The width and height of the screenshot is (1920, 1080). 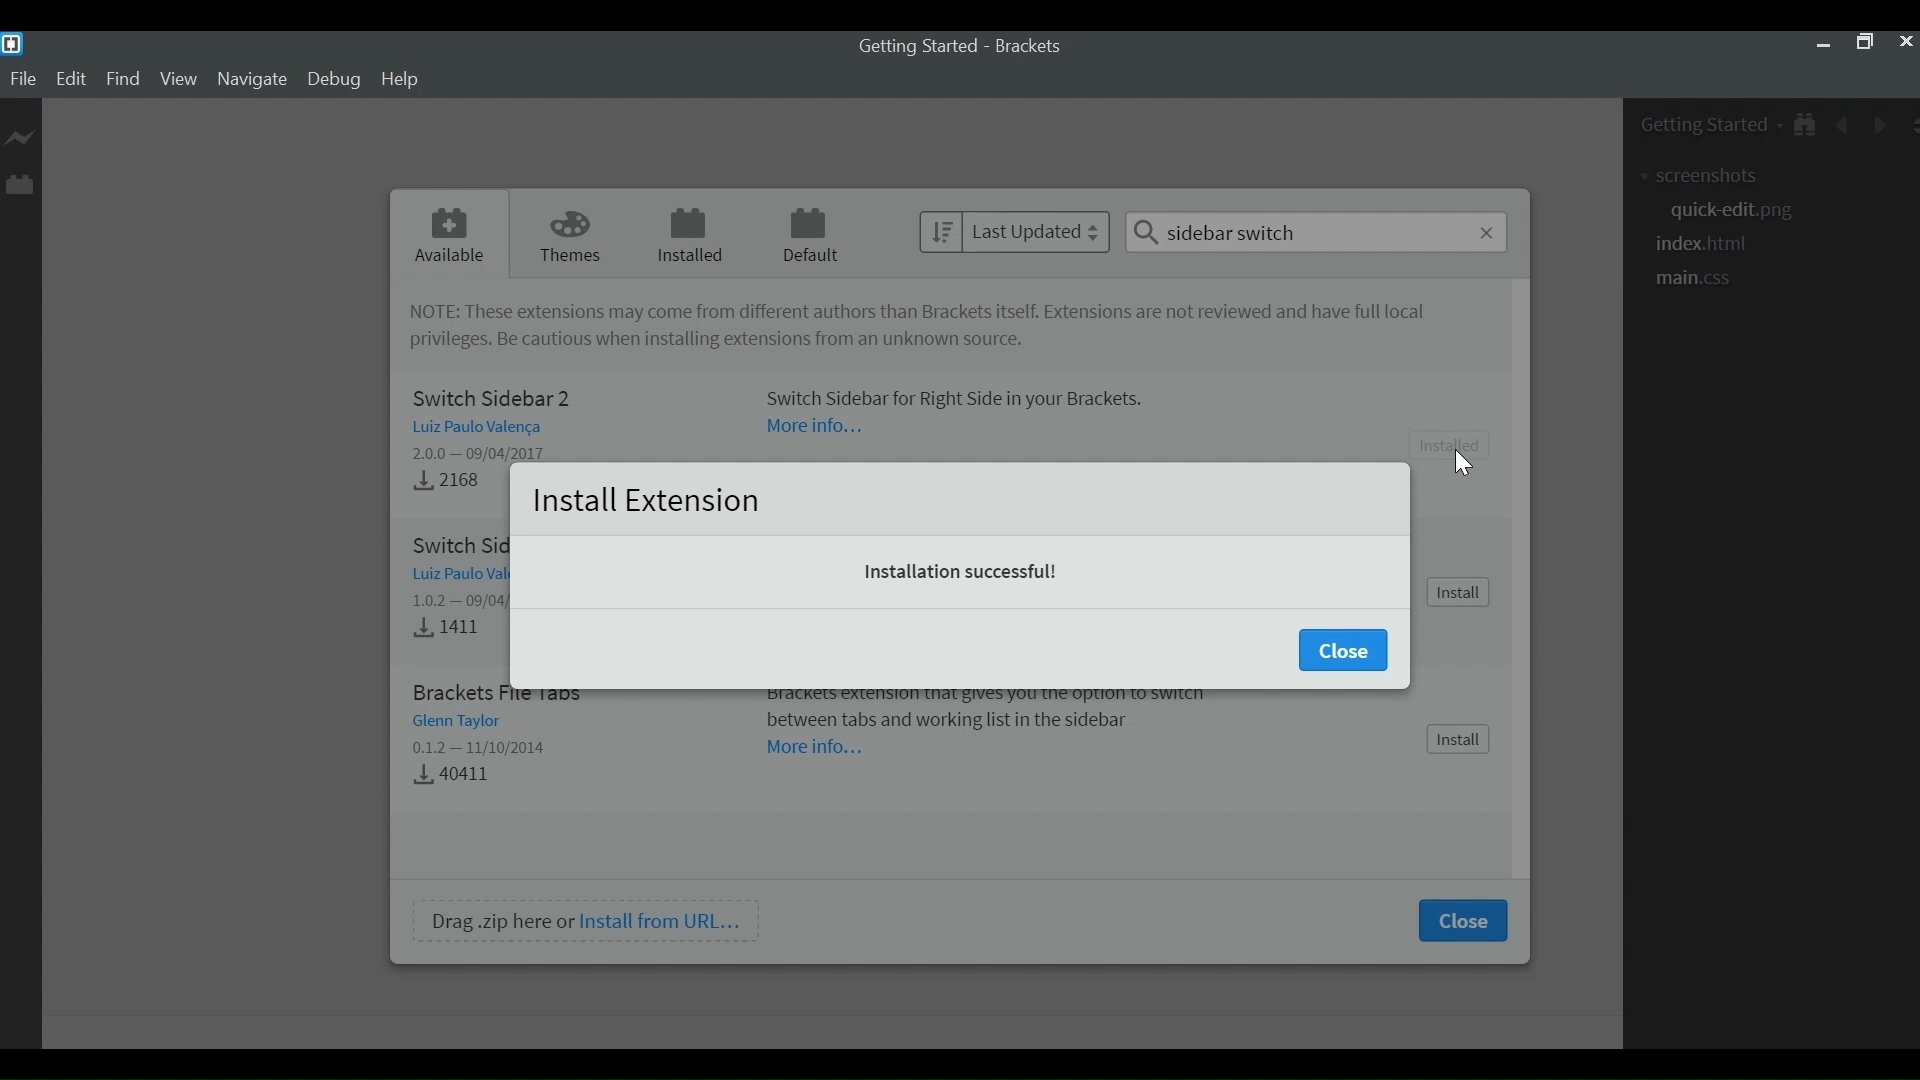 I want to click on Drag .zip here or, so click(x=500, y=921).